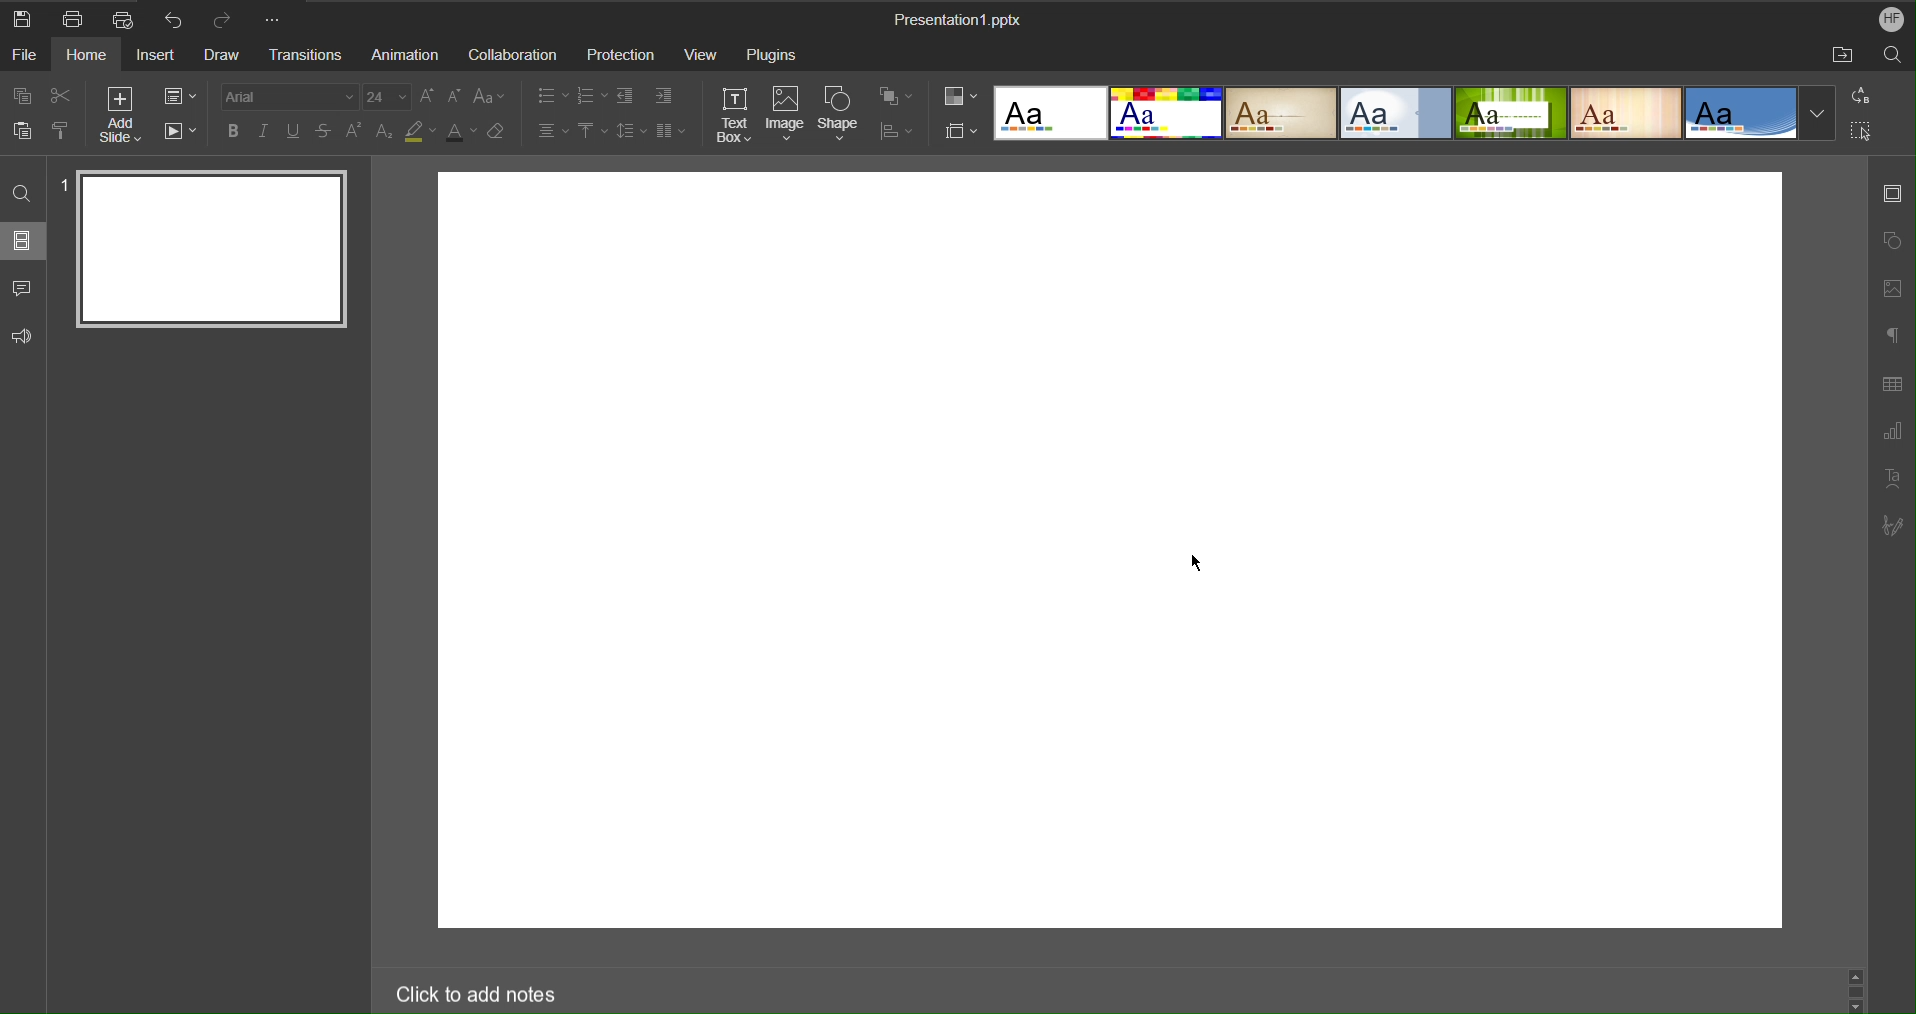 The height and width of the screenshot is (1014, 1916). I want to click on Shape Settings, so click(1891, 243).